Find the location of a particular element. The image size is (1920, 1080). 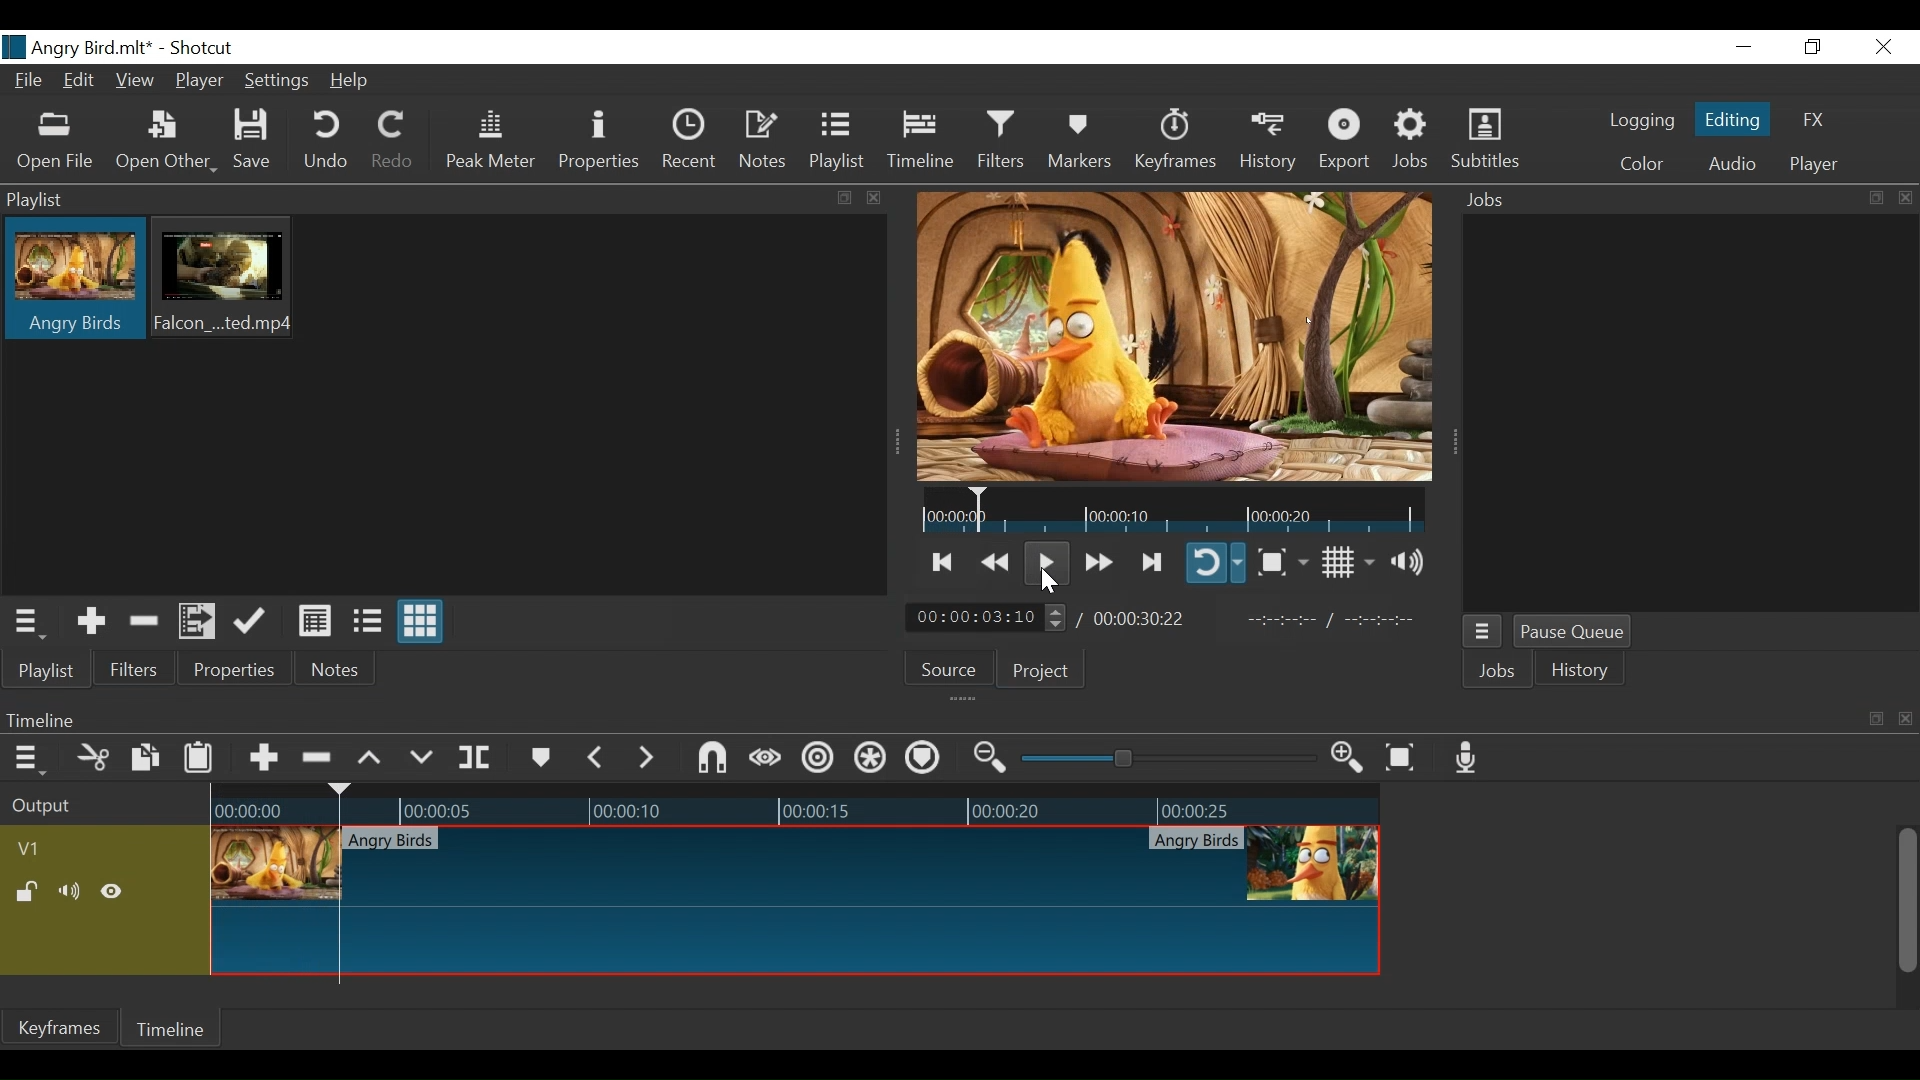

Jobs is located at coordinates (1497, 670).